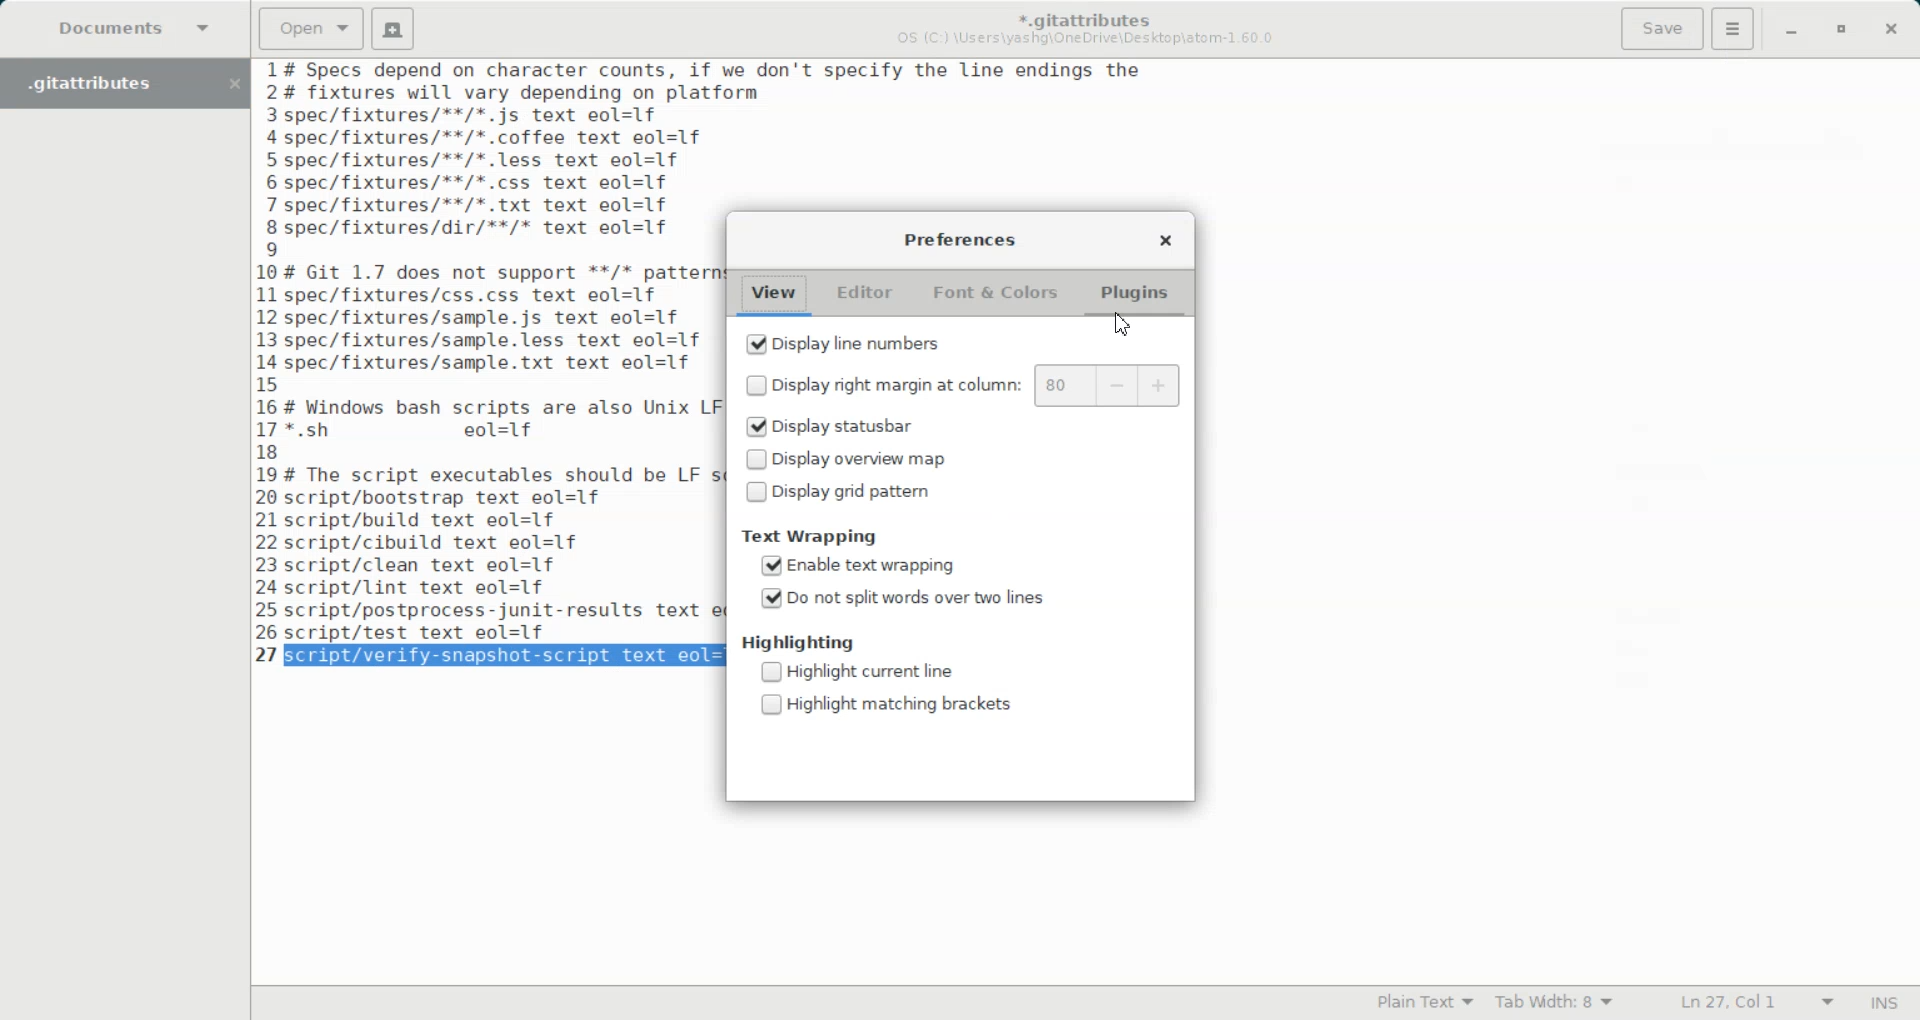 This screenshot has height=1020, width=1920. Describe the element at coordinates (1843, 31) in the screenshot. I see `Maximize` at that location.